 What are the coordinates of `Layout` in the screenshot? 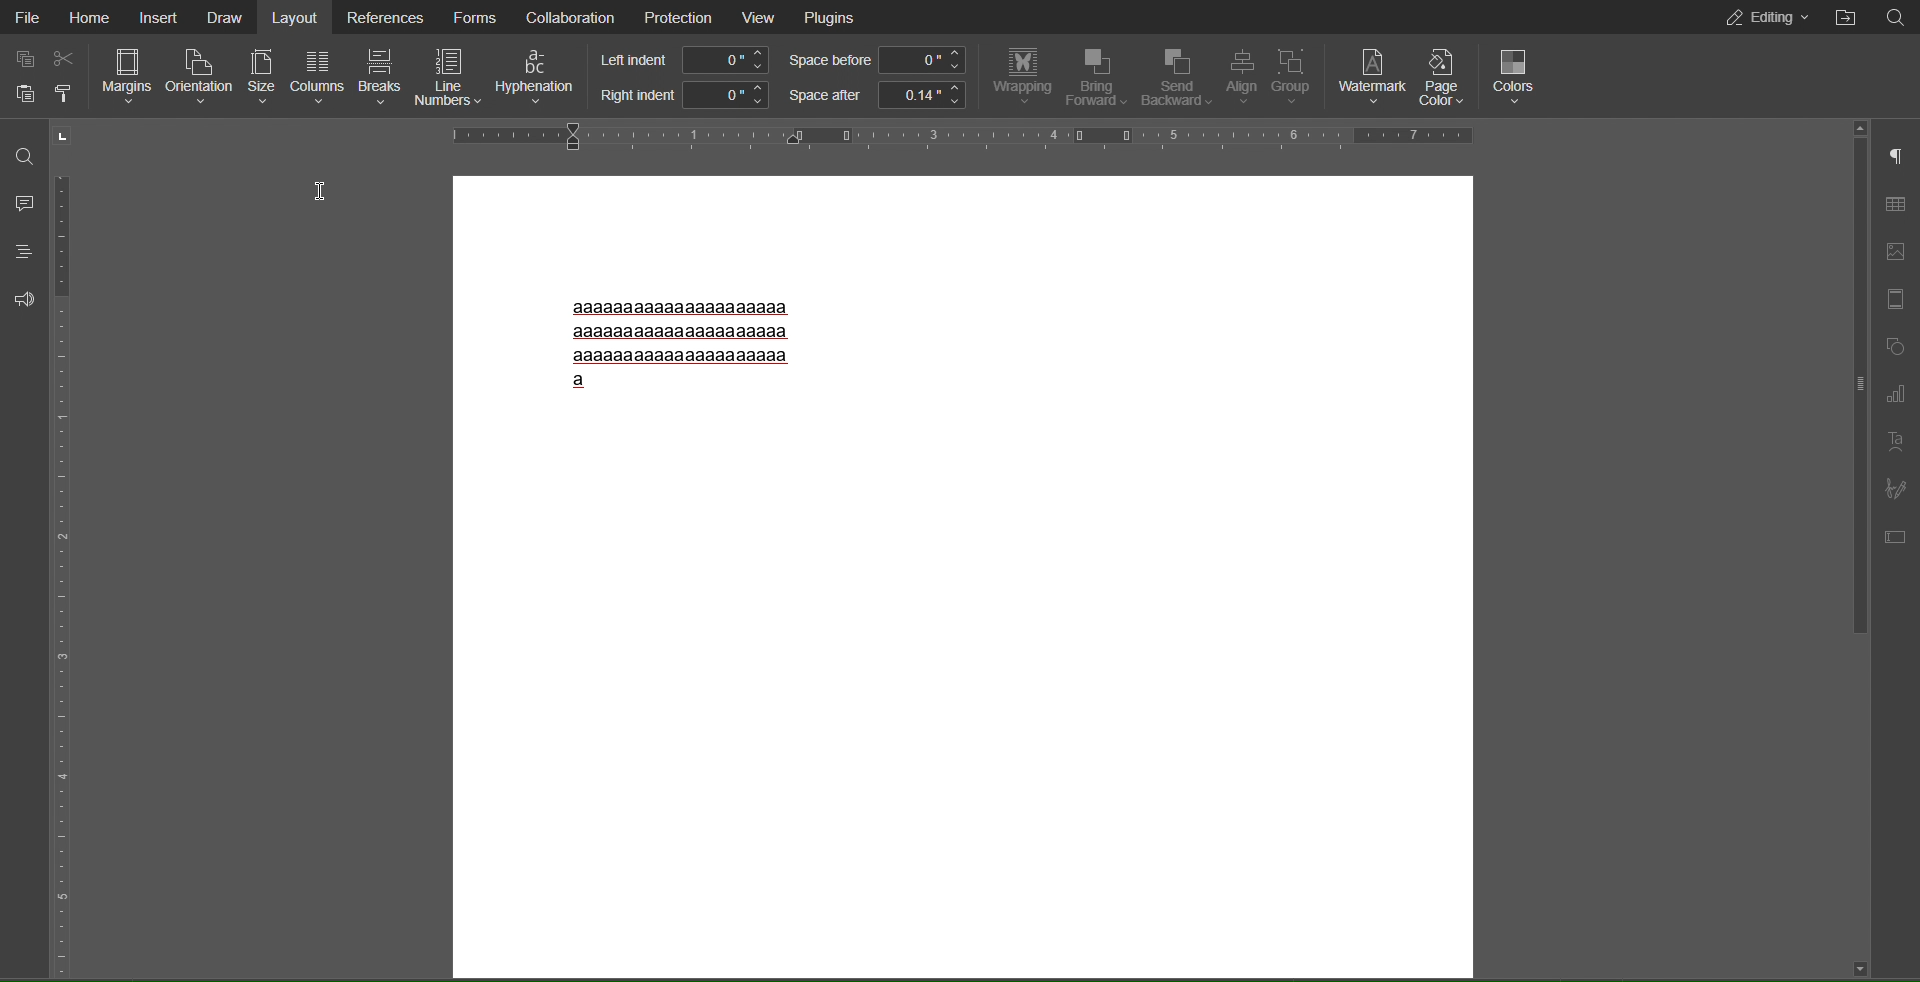 It's located at (297, 18).